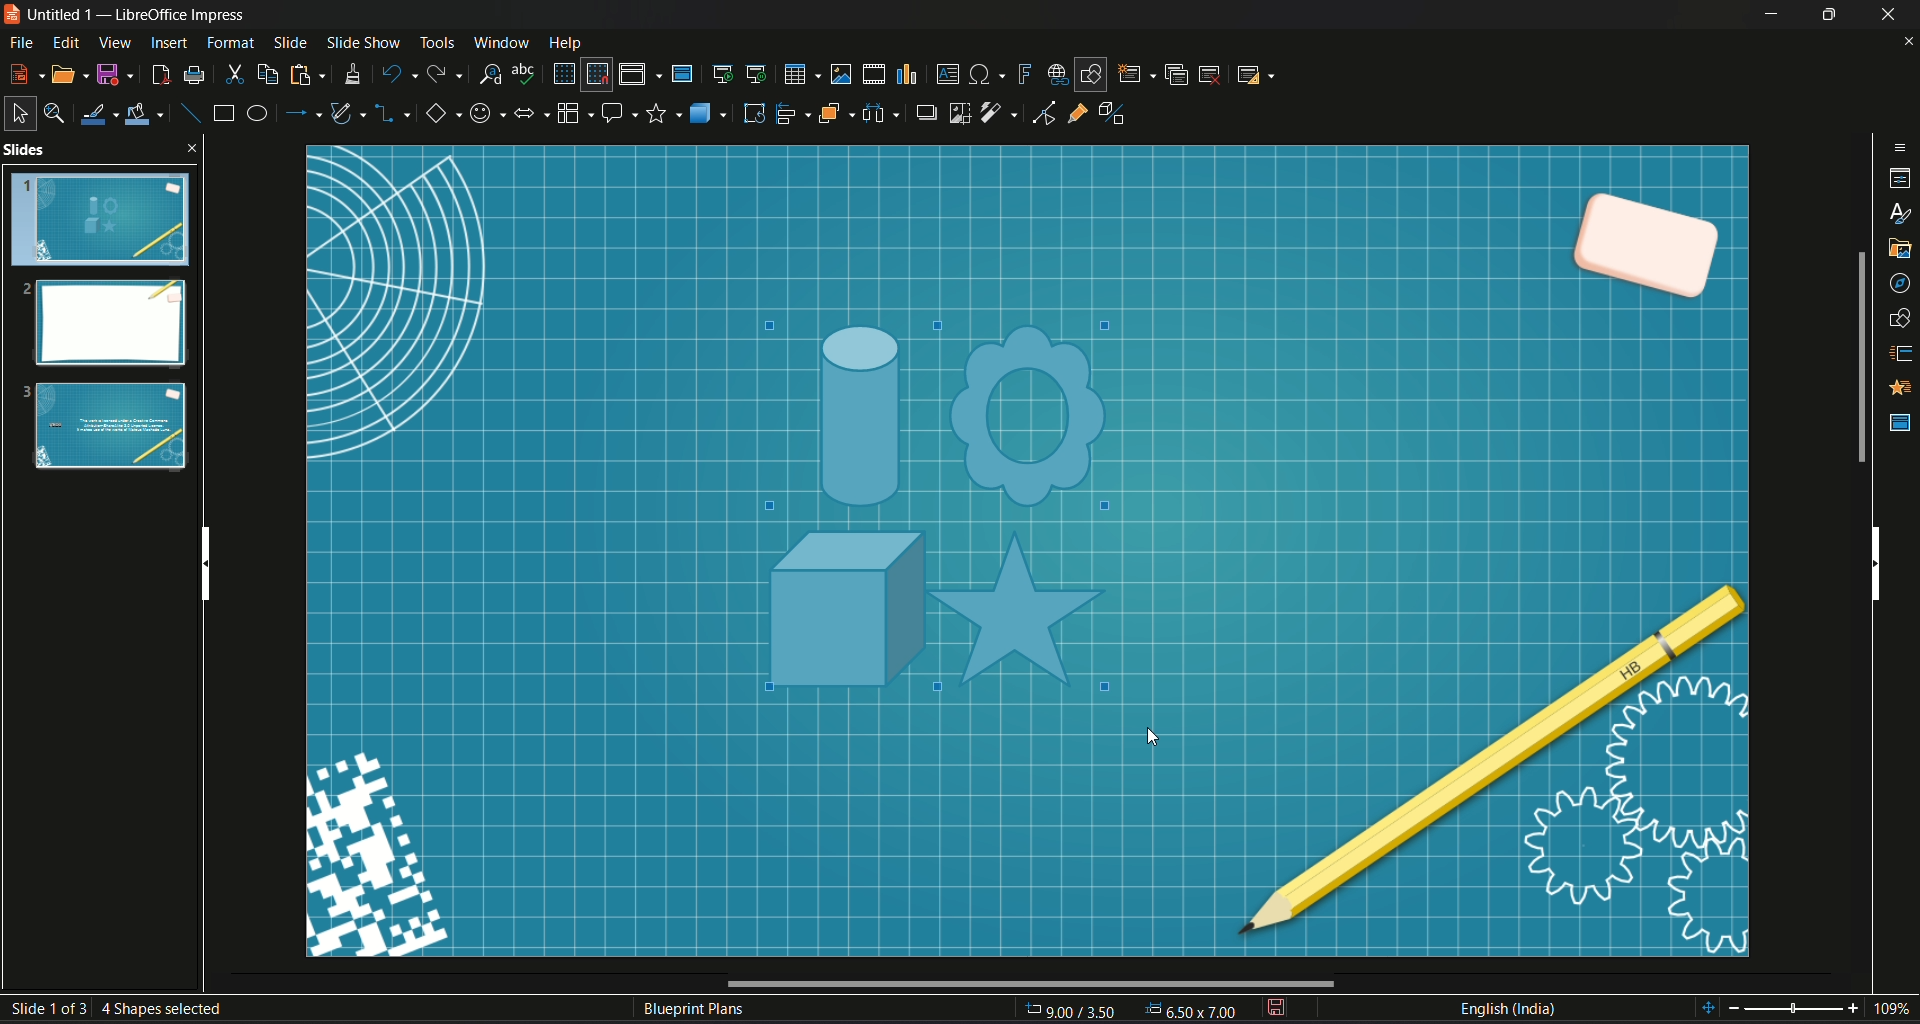 This screenshot has width=1920, height=1024. Describe the element at coordinates (681, 73) in the screenshot. I see `master slide` at that location.